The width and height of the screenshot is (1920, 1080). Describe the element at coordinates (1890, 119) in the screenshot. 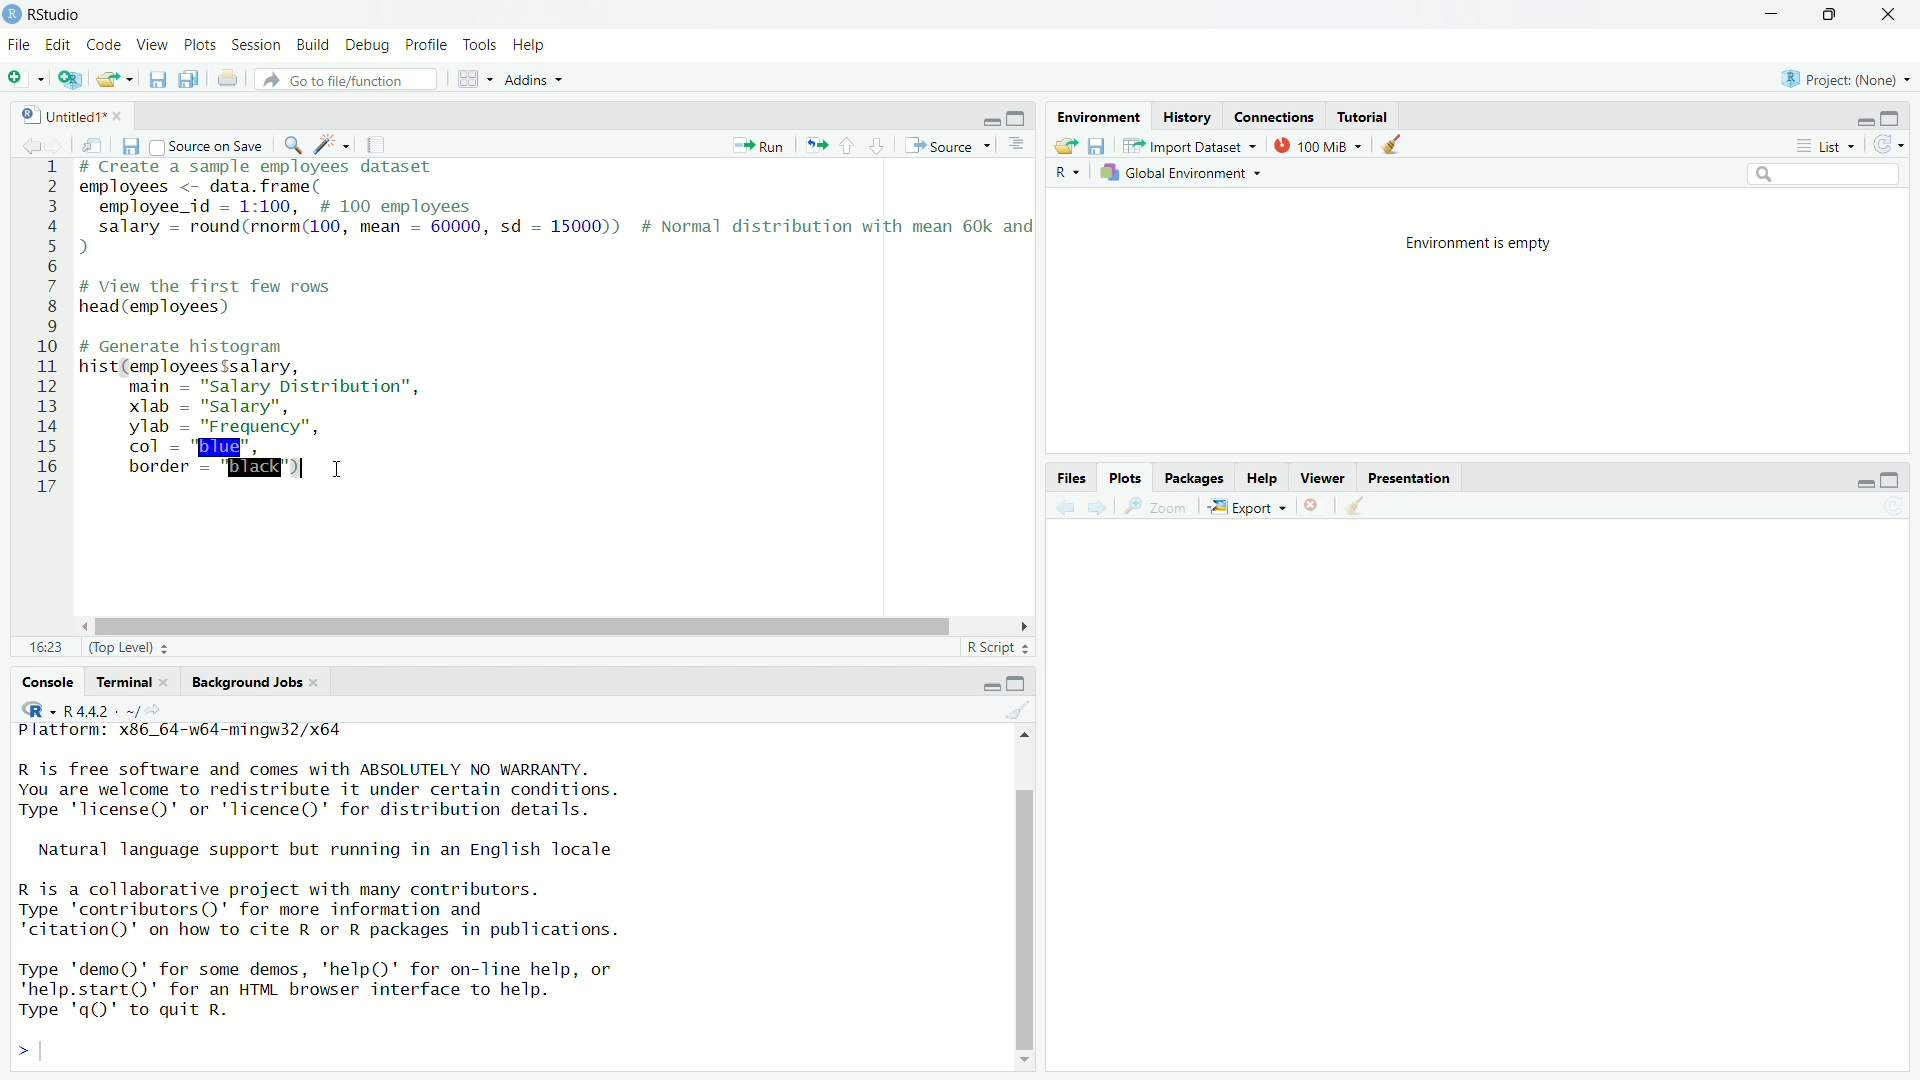

I see `Maximise ` at that location.